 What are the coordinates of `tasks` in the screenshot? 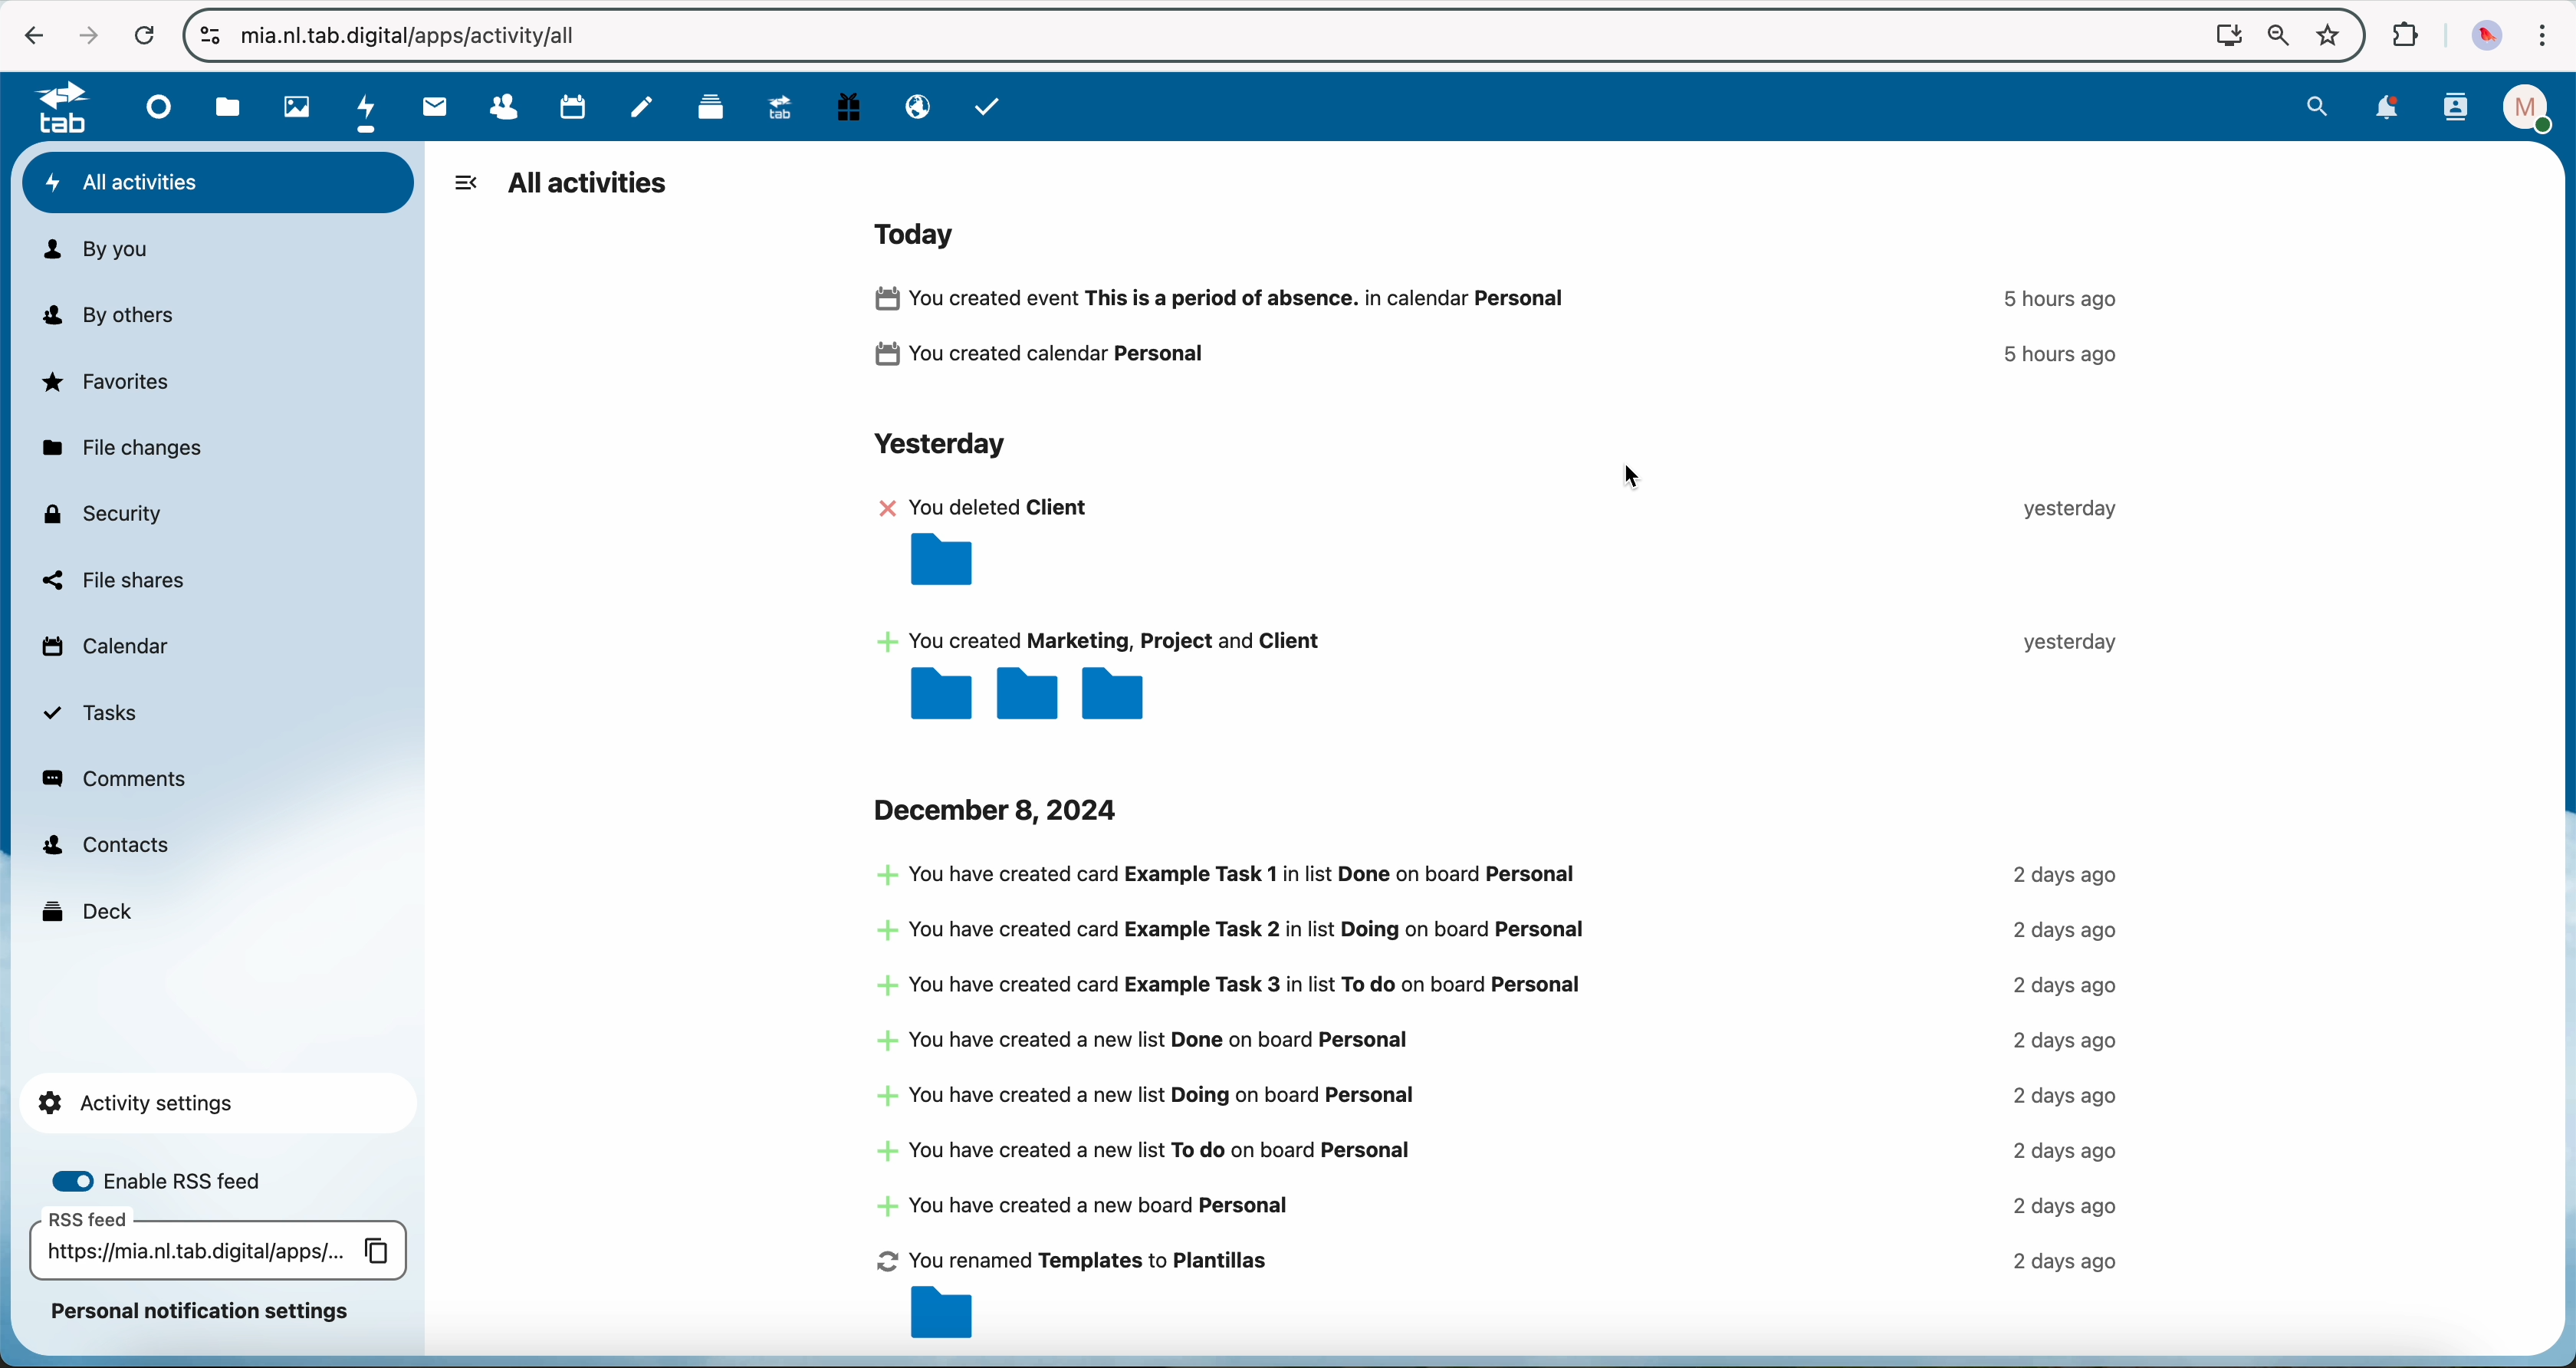 It's located at (988, 106).